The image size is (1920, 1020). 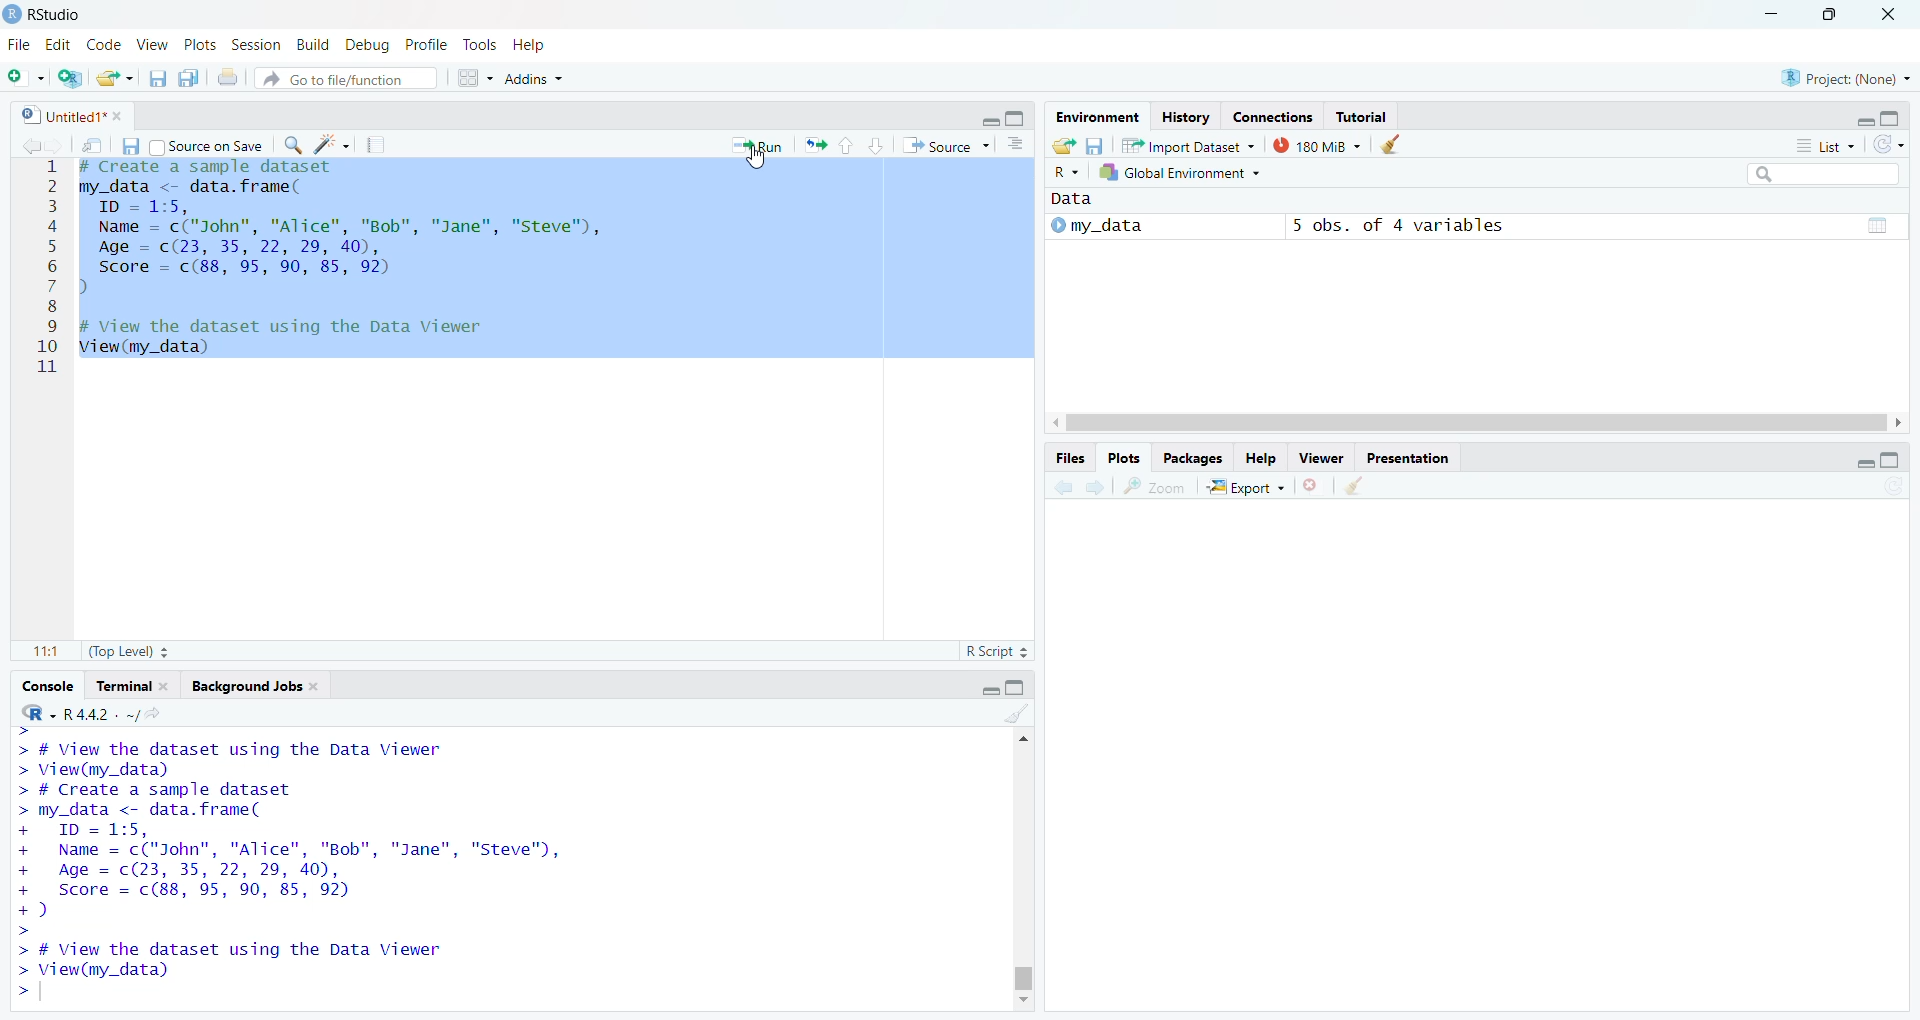 I want to click on Source, so click(x=947, y=147).